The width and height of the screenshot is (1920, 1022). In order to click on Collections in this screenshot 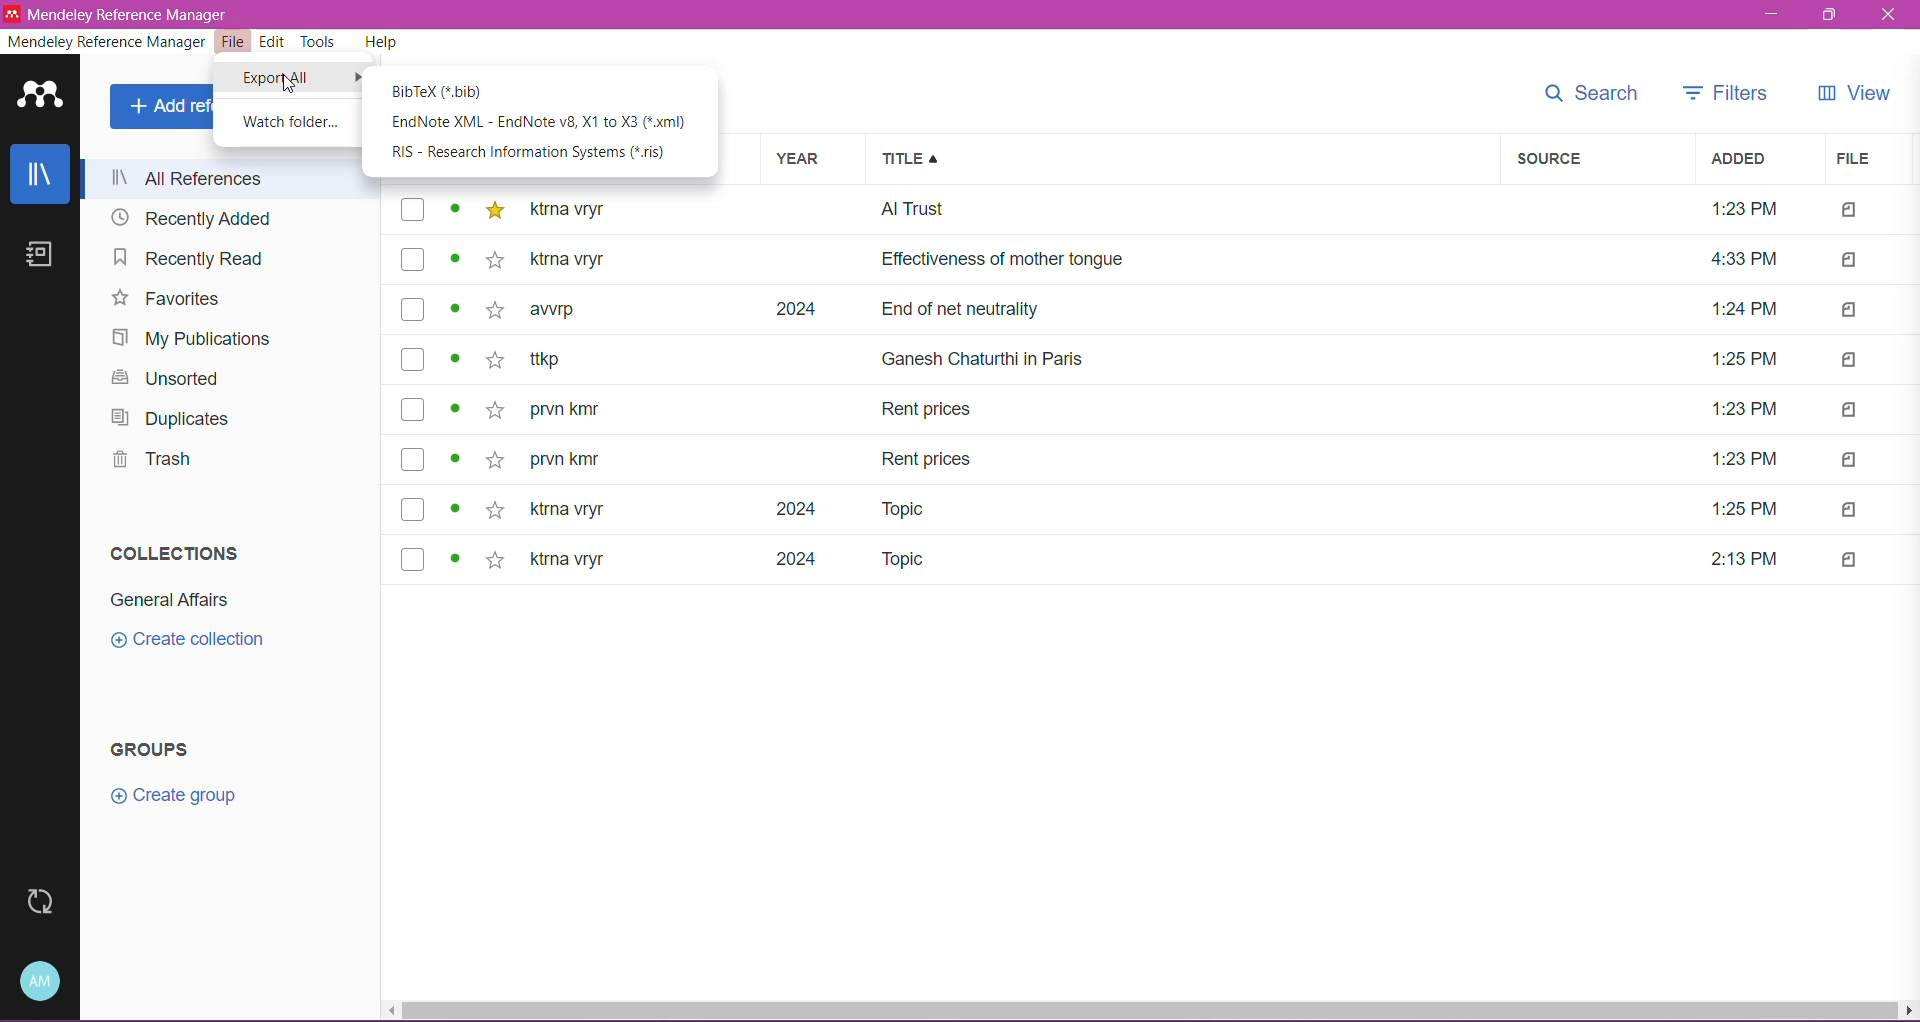, I will do `click(176, 553)`.